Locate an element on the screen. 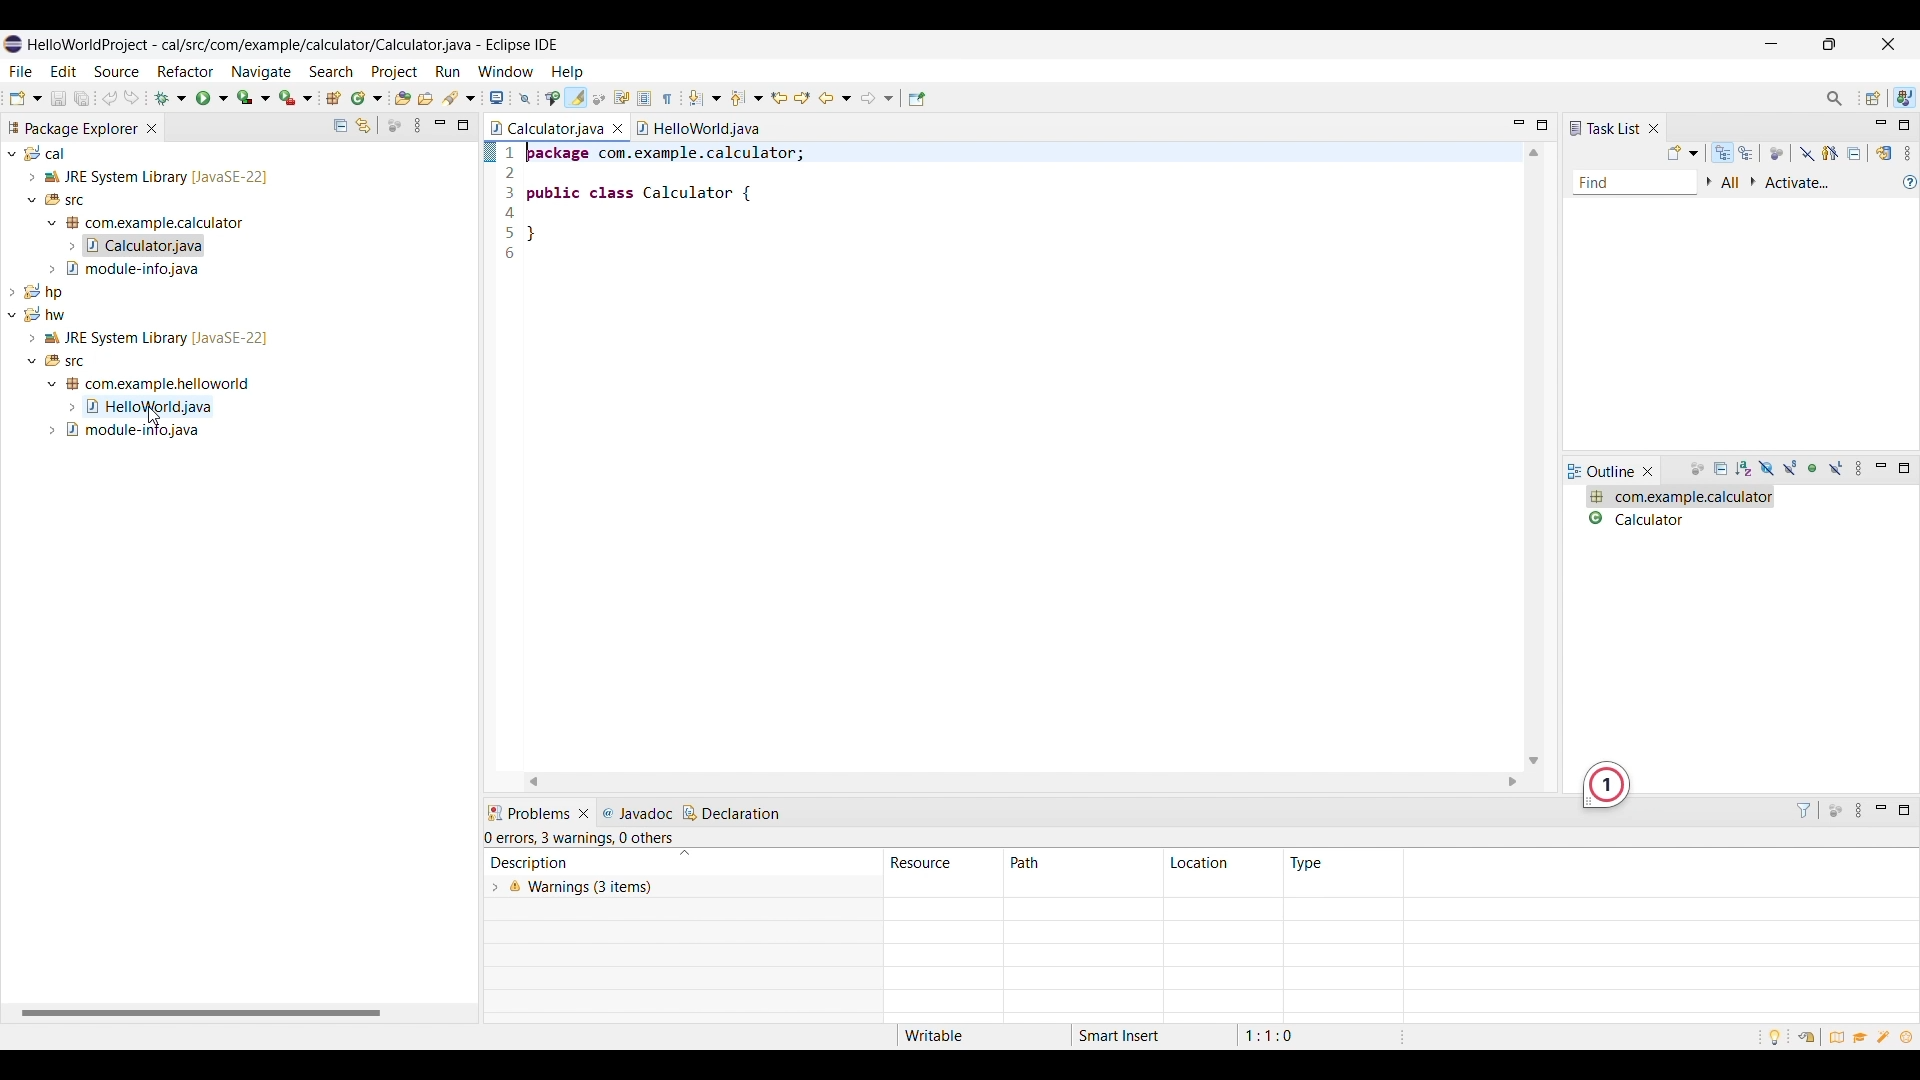  Resource is located at coordinates (944, 862).